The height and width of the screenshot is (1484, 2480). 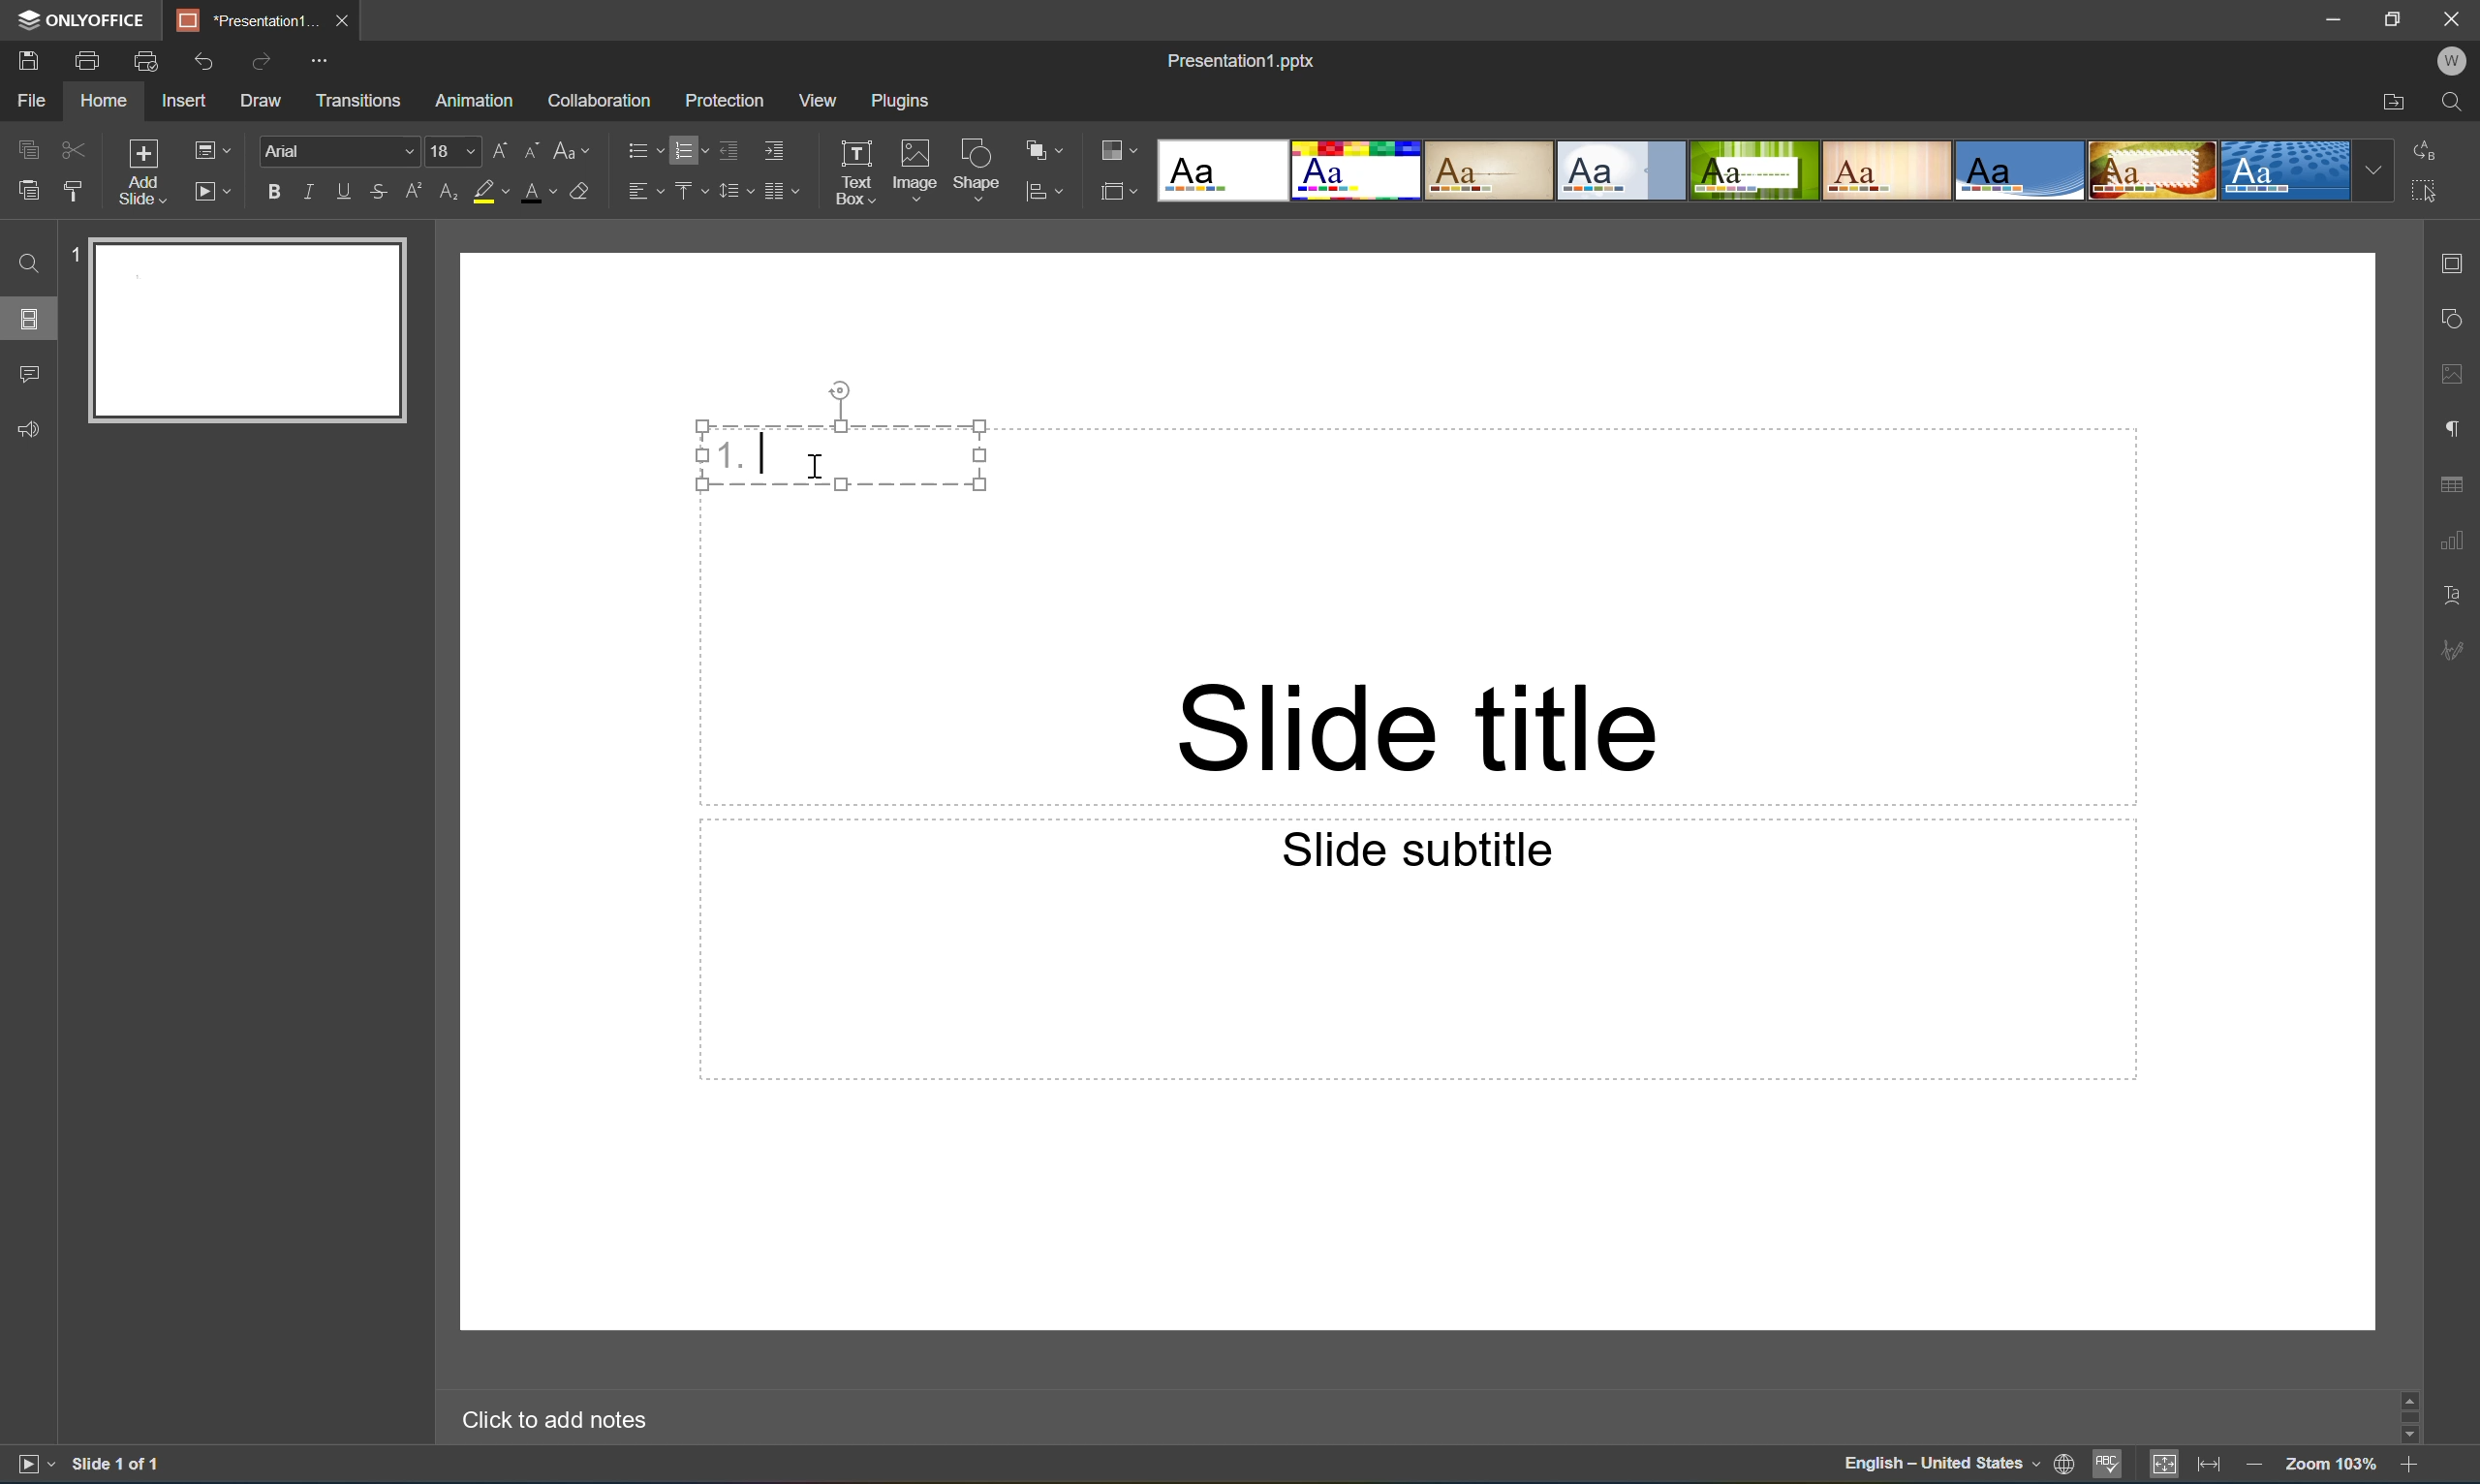 What do you see at coordinates (2256, 1469) in the screenshot?
I see `Zoom out` at bounding box center [2256, 1469].